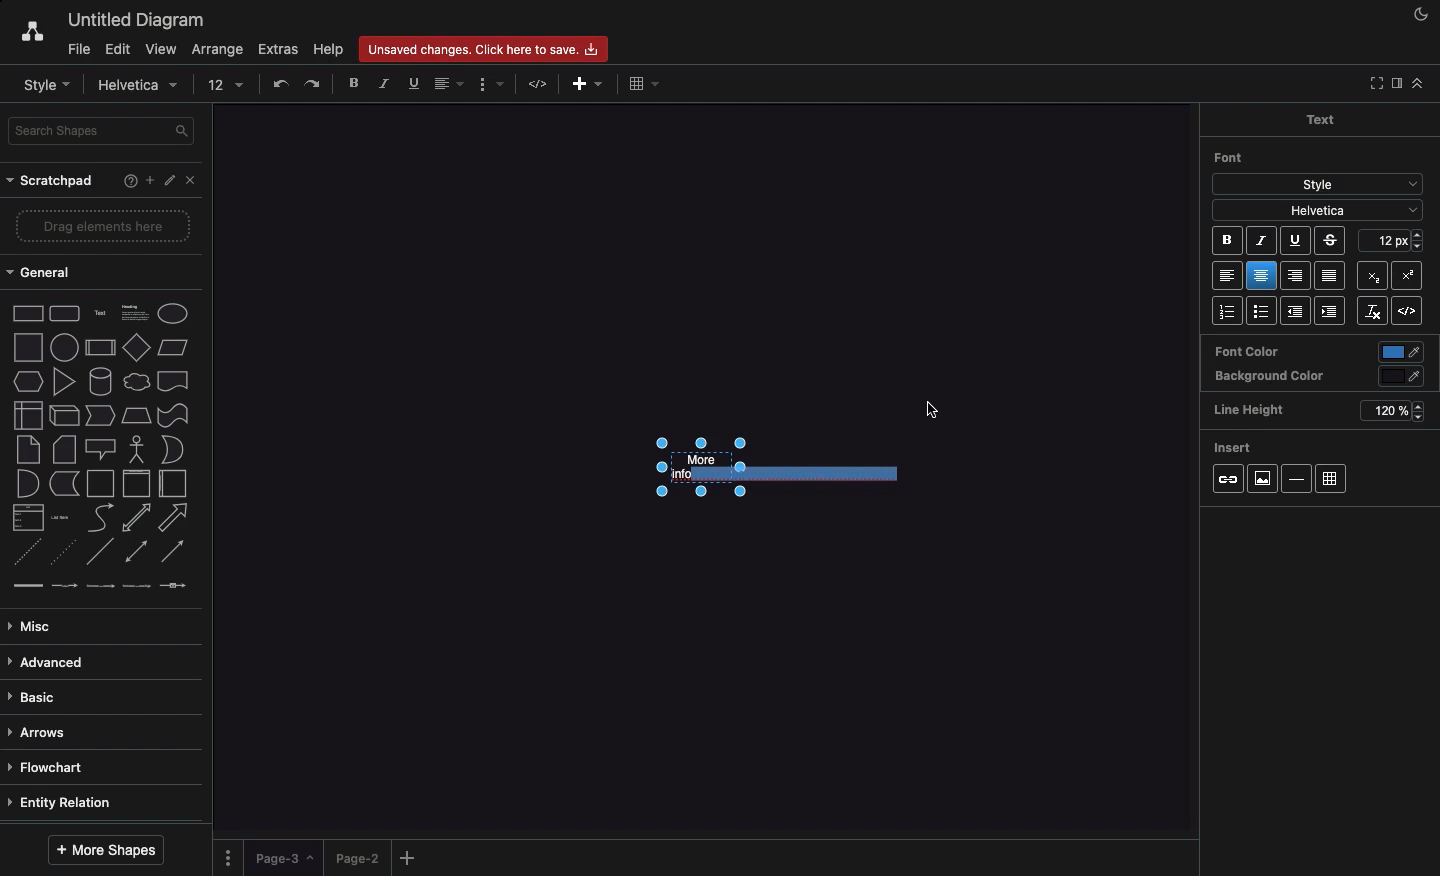  Describe the element at coordinates (103, 131) in the screenshot. I see `Search shapes` at that location.